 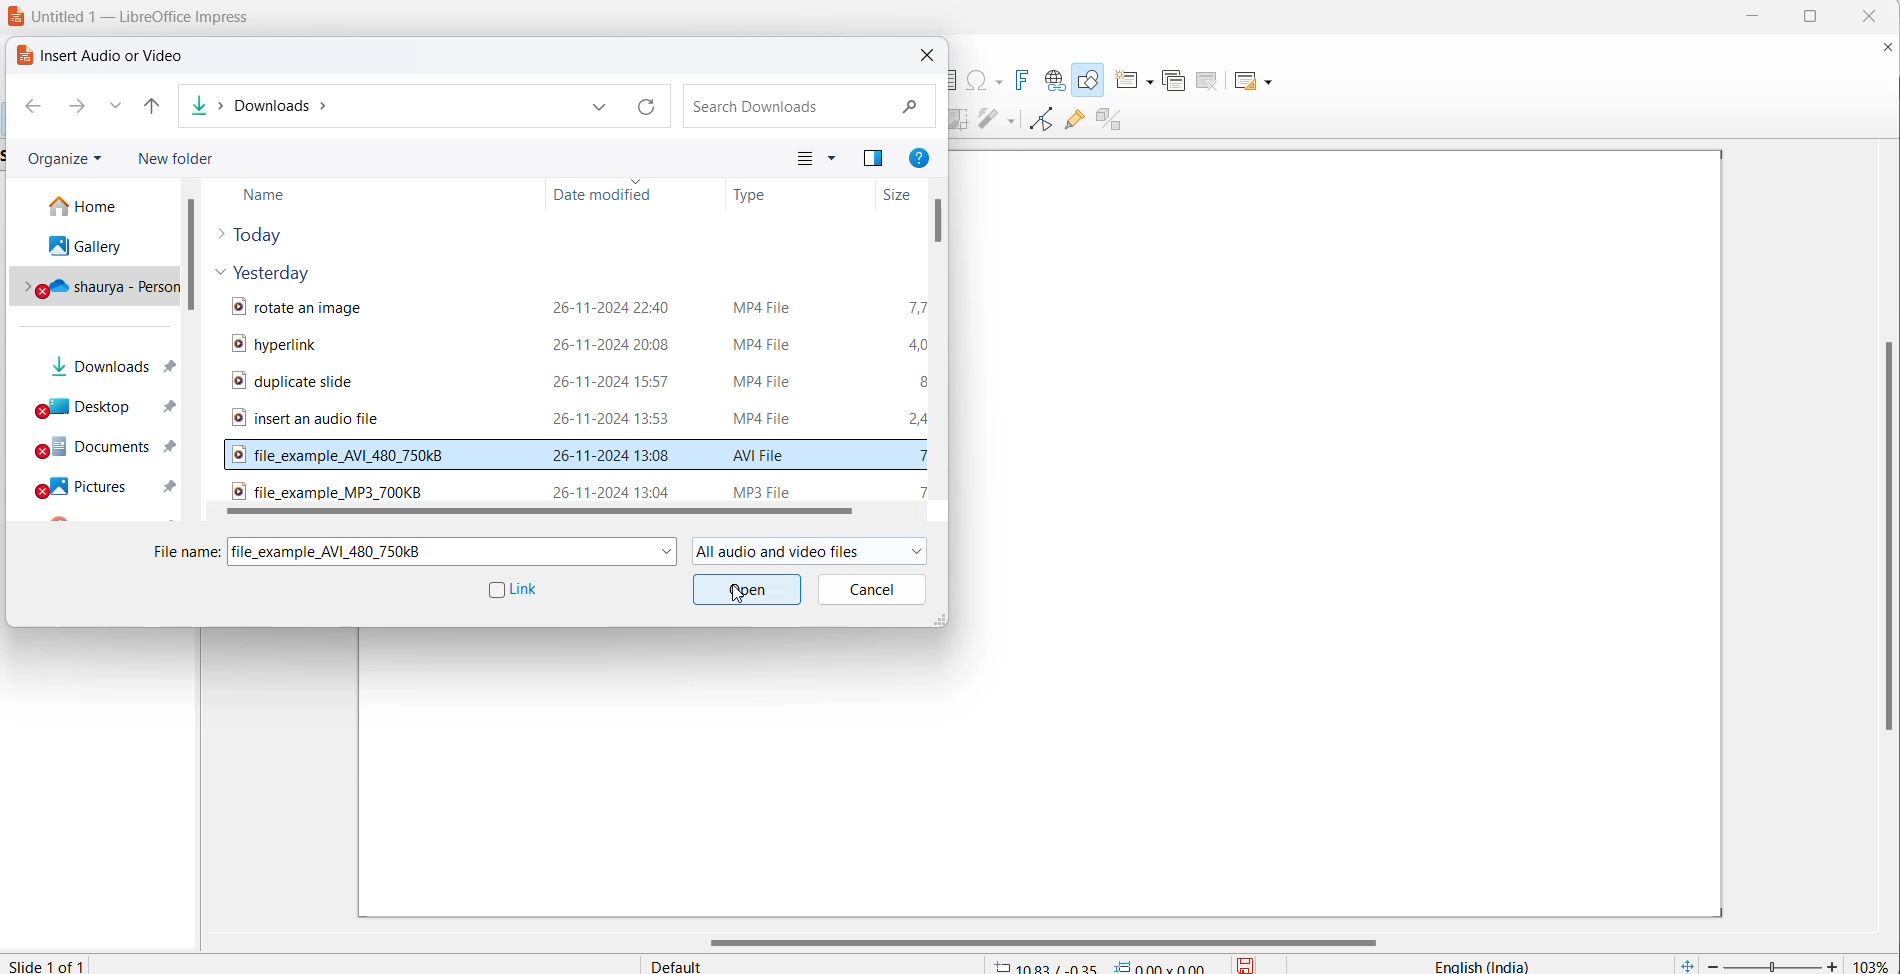 What do you see at coordinates (91, 242) in the screenshot?
I see `galley` at bounding box center [91, 242].